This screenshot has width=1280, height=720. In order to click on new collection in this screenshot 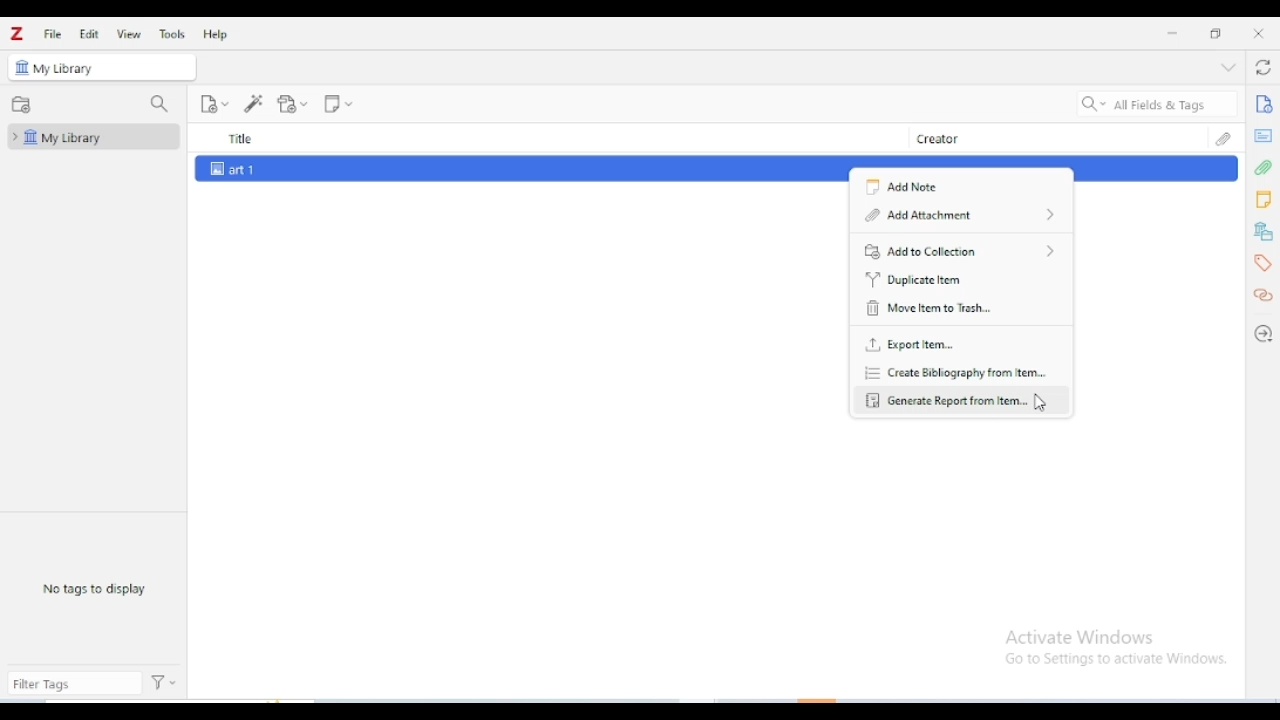, I will do `click(21, 104)`.